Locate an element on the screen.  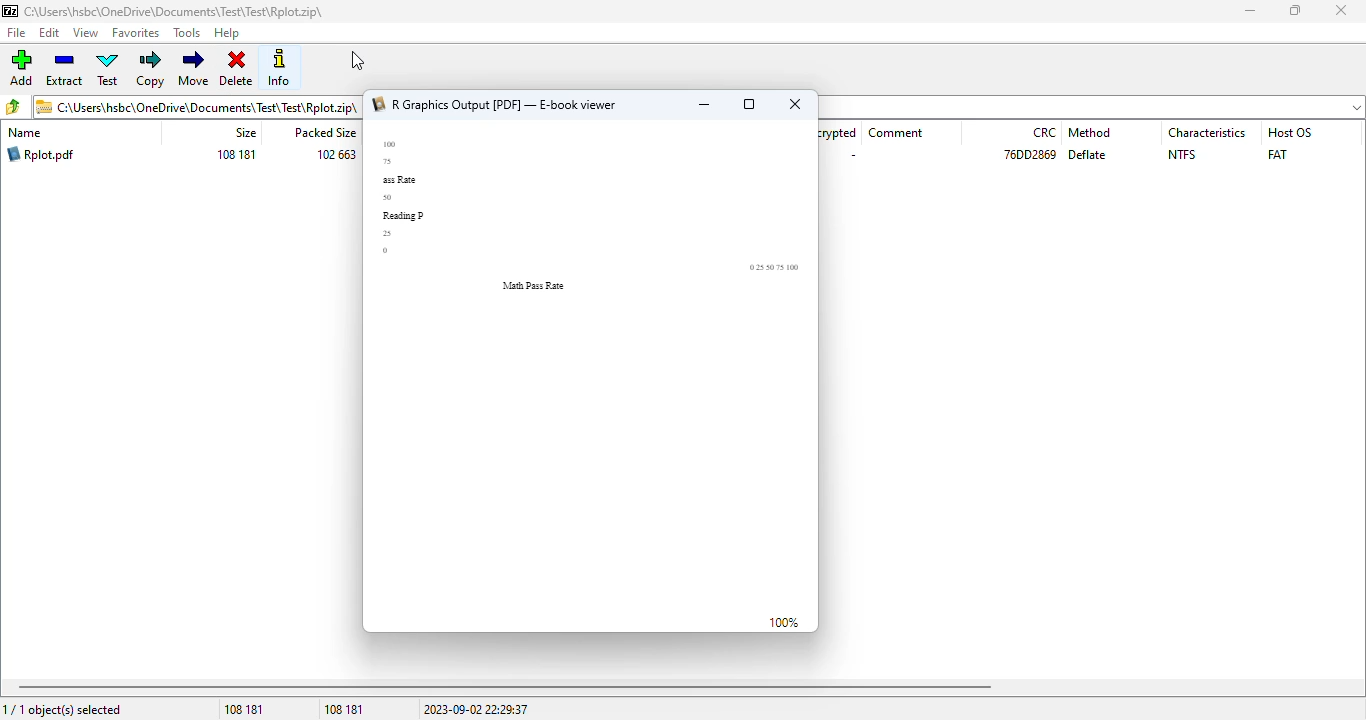
maximize is located at coordinates (749, 104).